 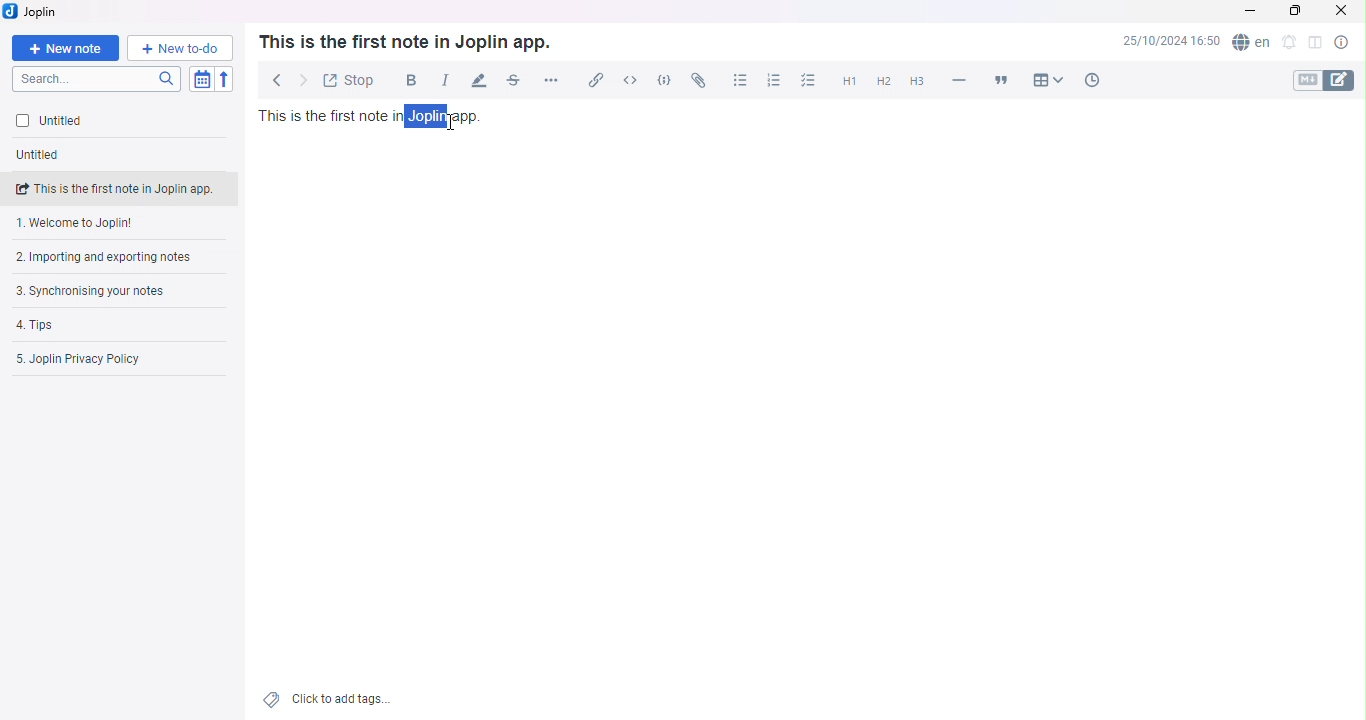 I want to click on note, so click(x=125, y=187).